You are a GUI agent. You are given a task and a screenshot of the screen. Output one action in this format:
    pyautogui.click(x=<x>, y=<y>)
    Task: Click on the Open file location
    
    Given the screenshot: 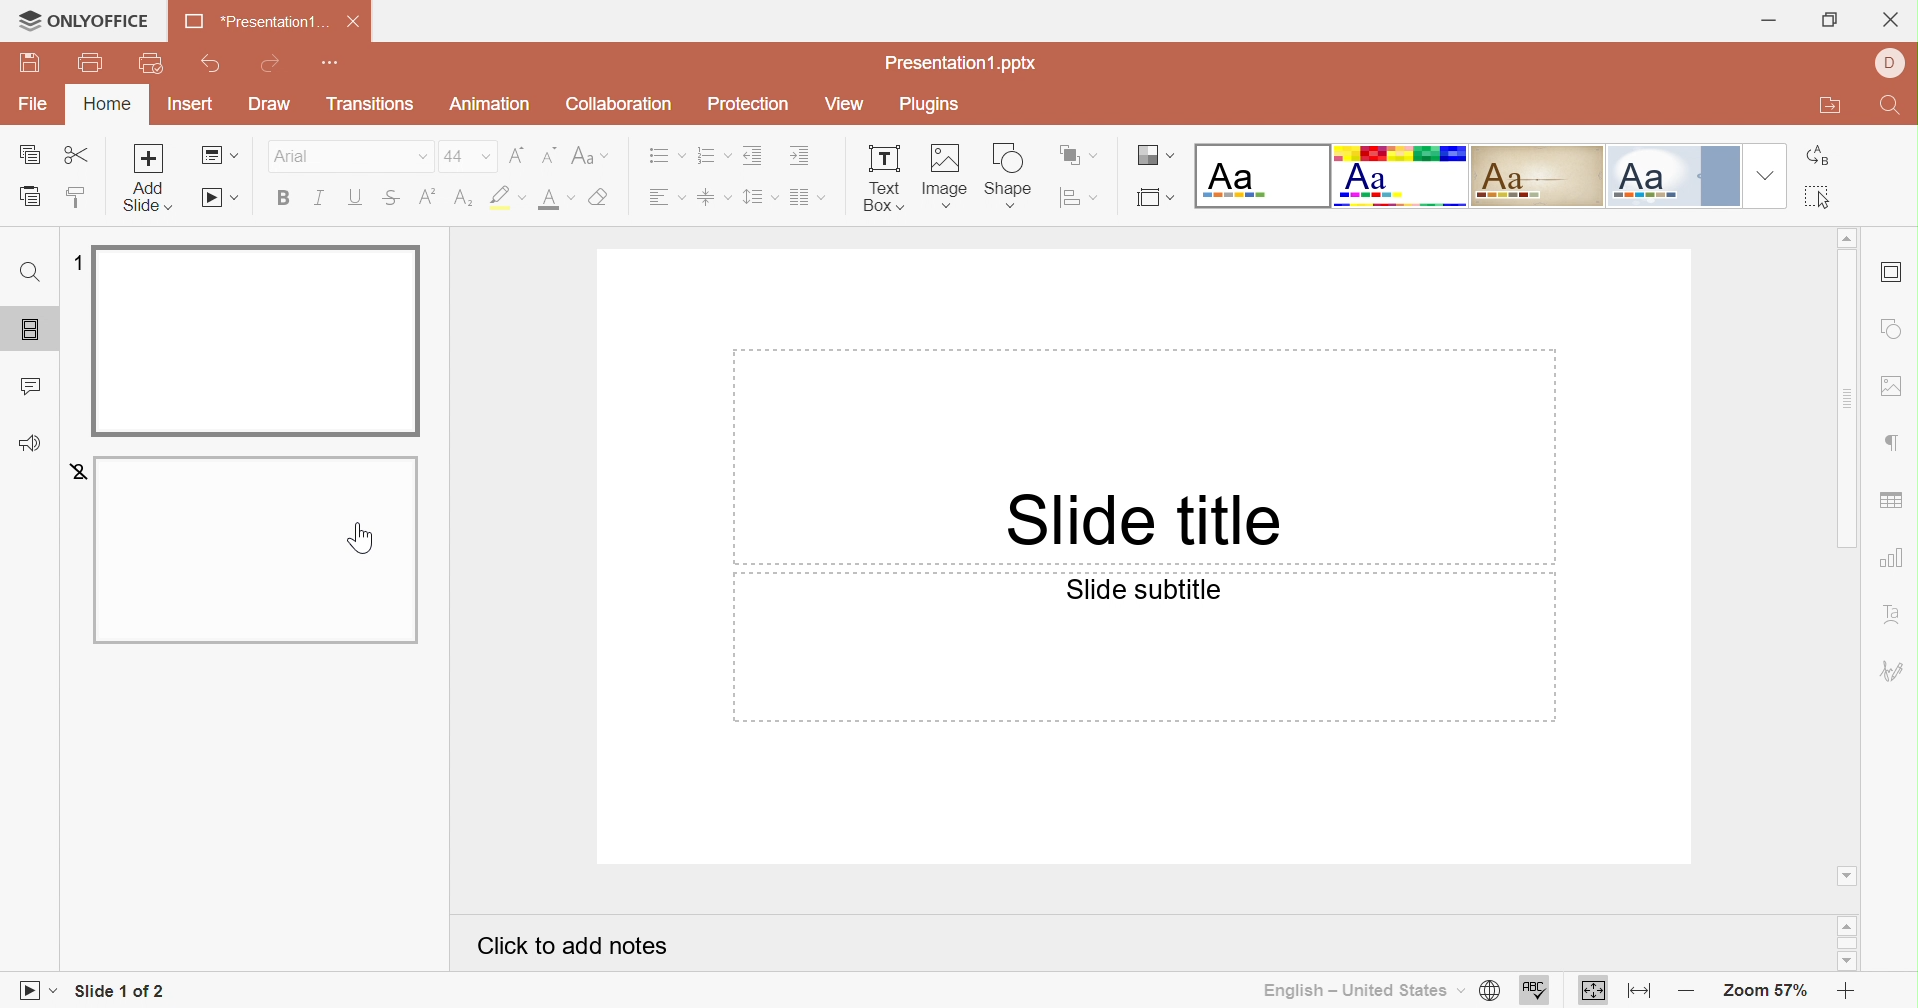 What is the action you would take?
    pyautogui.click(x=1825, y=105)
    